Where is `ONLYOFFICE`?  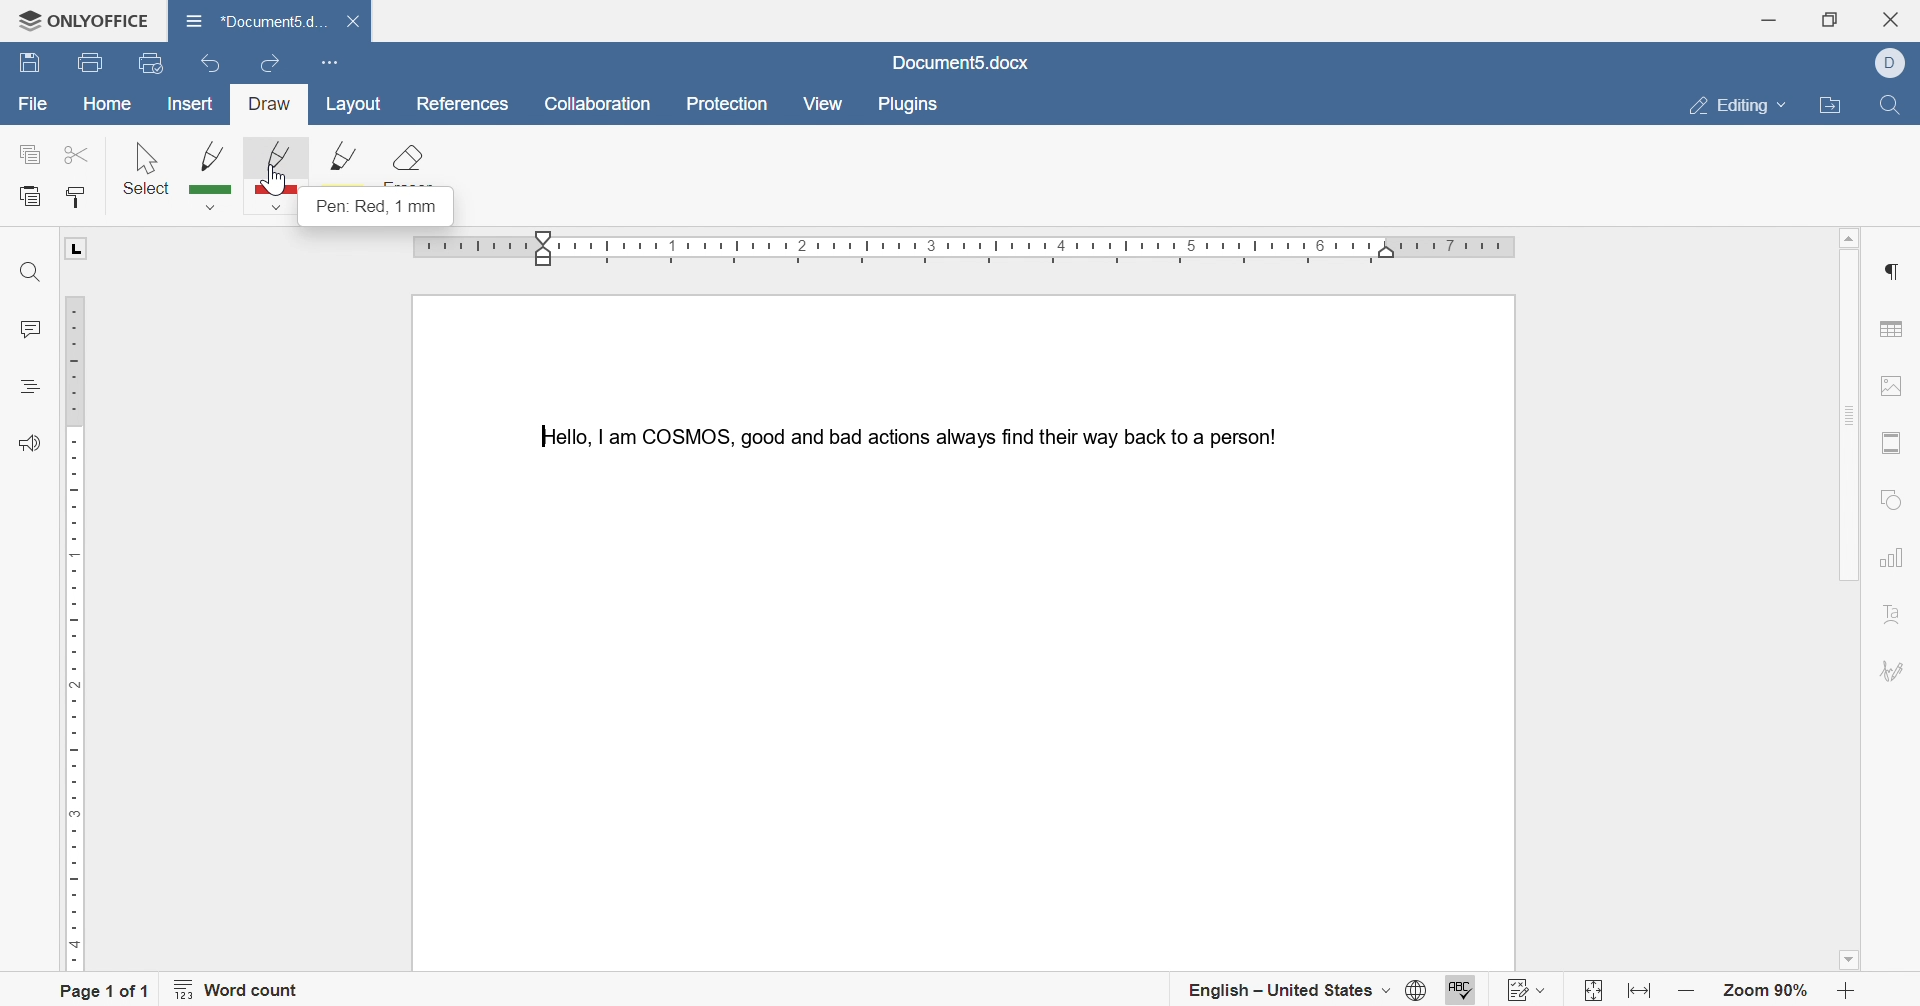 ONLYOFFICE is located at coordinates (76, 16).